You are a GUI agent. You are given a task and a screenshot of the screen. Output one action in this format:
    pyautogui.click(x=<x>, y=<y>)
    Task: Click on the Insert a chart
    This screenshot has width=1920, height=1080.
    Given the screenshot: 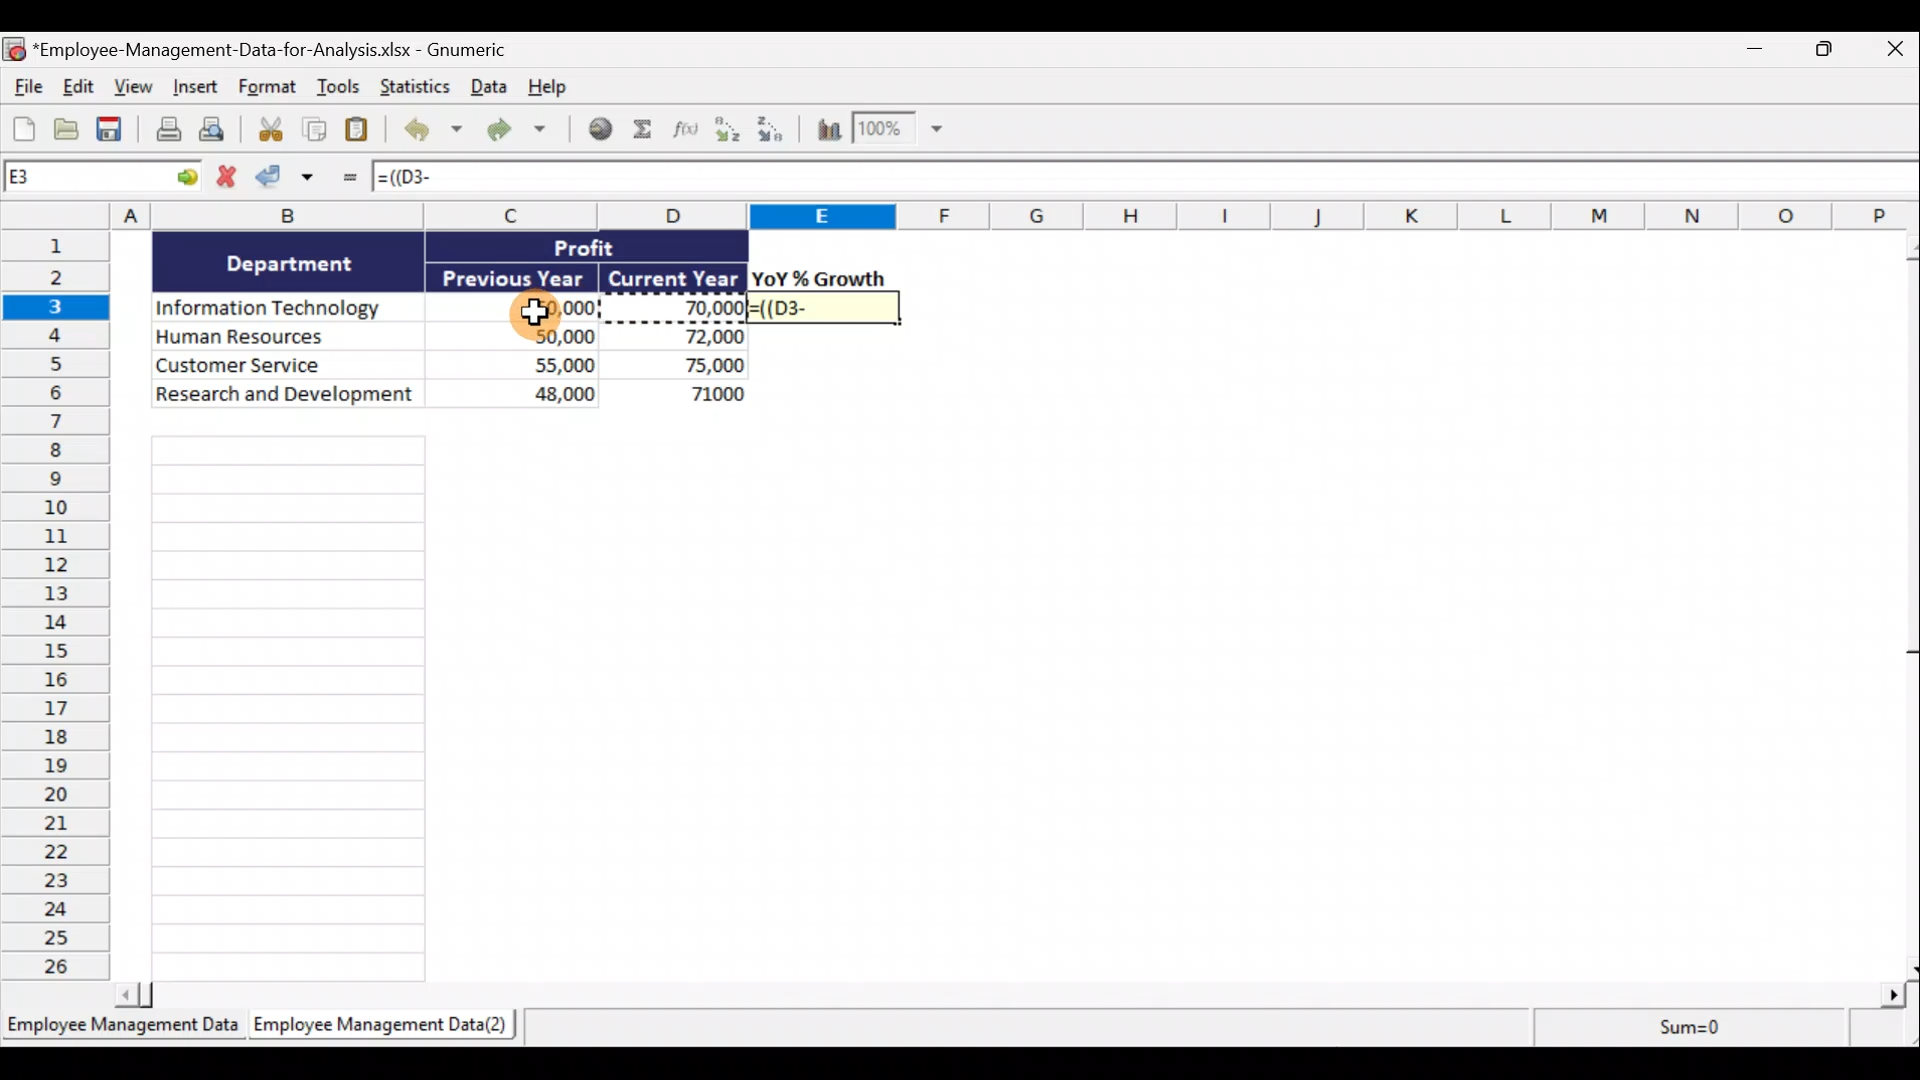 What is the action you would take?
    pyautogui.click(x=827, y=133)
    